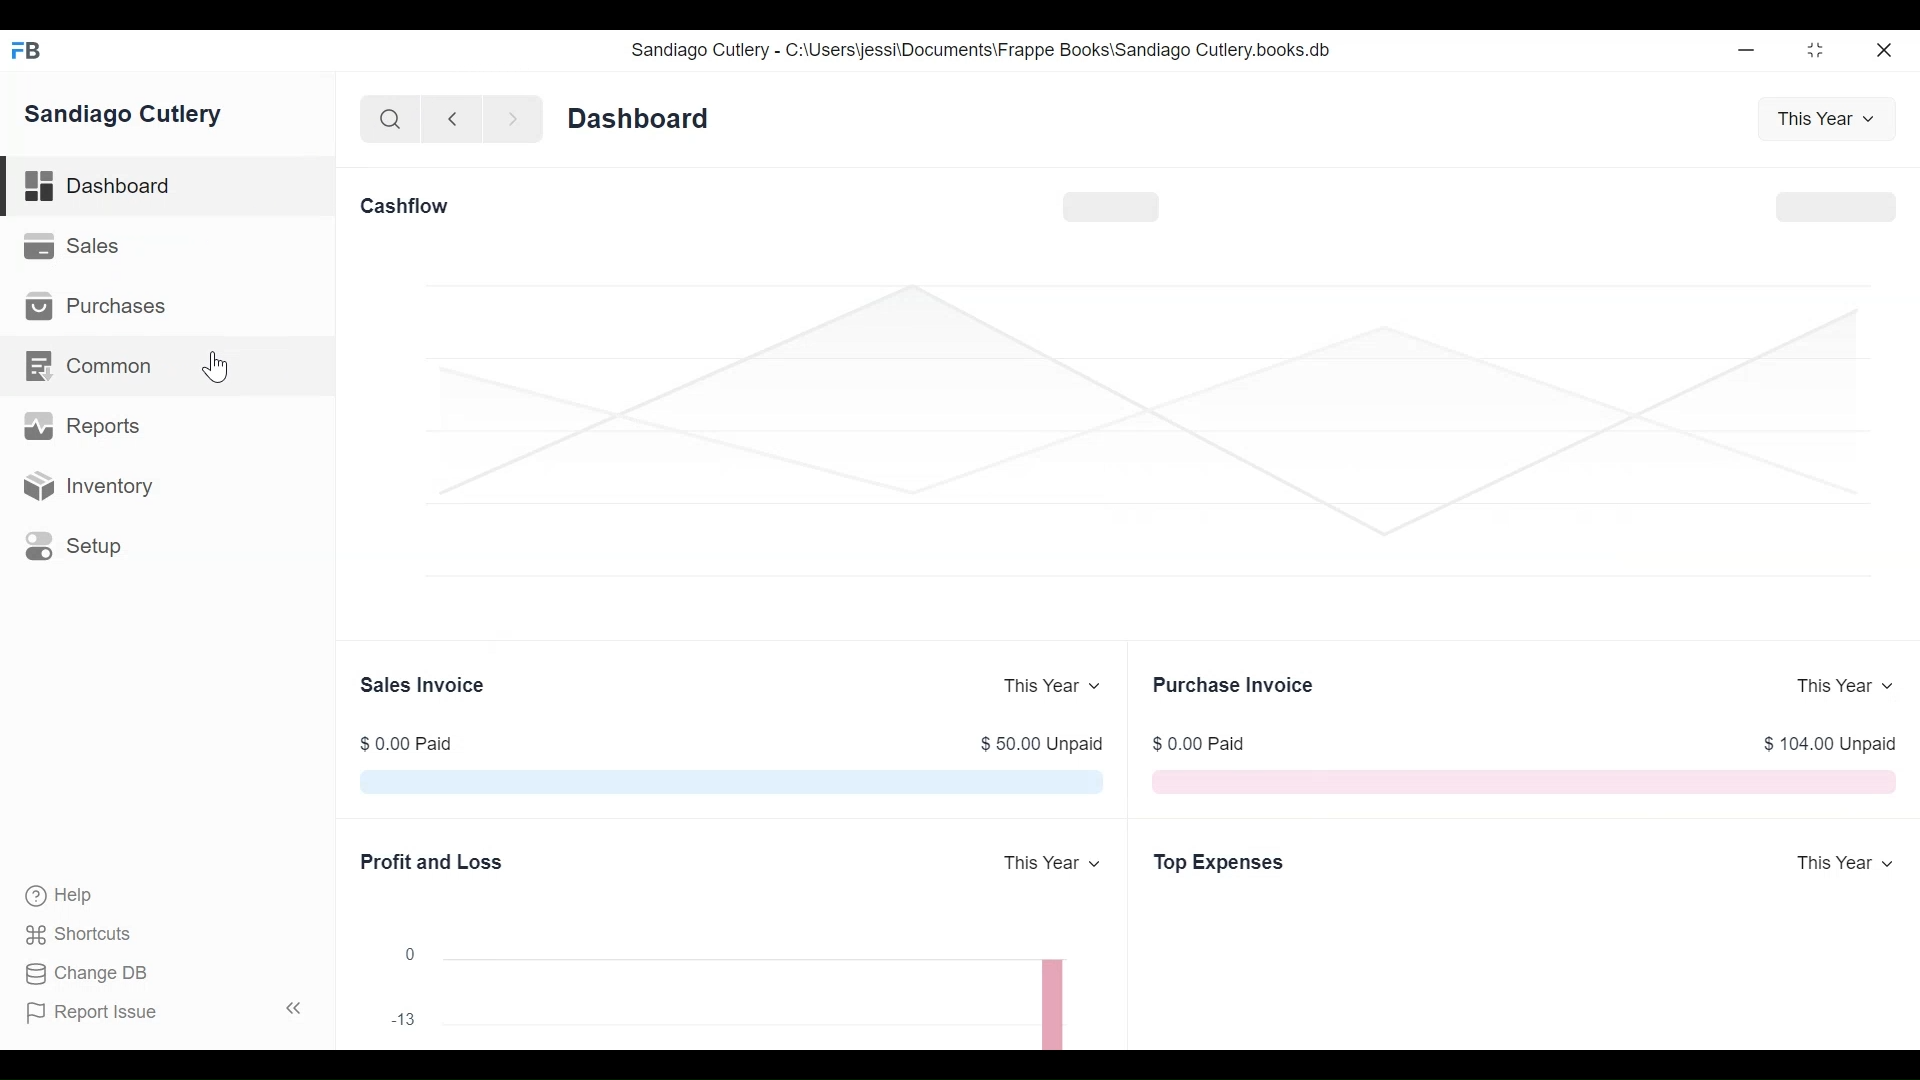 Image resolution: width=1920 pixels, height=1080 pixels. I want to click on This Year, so click(1052, 686).